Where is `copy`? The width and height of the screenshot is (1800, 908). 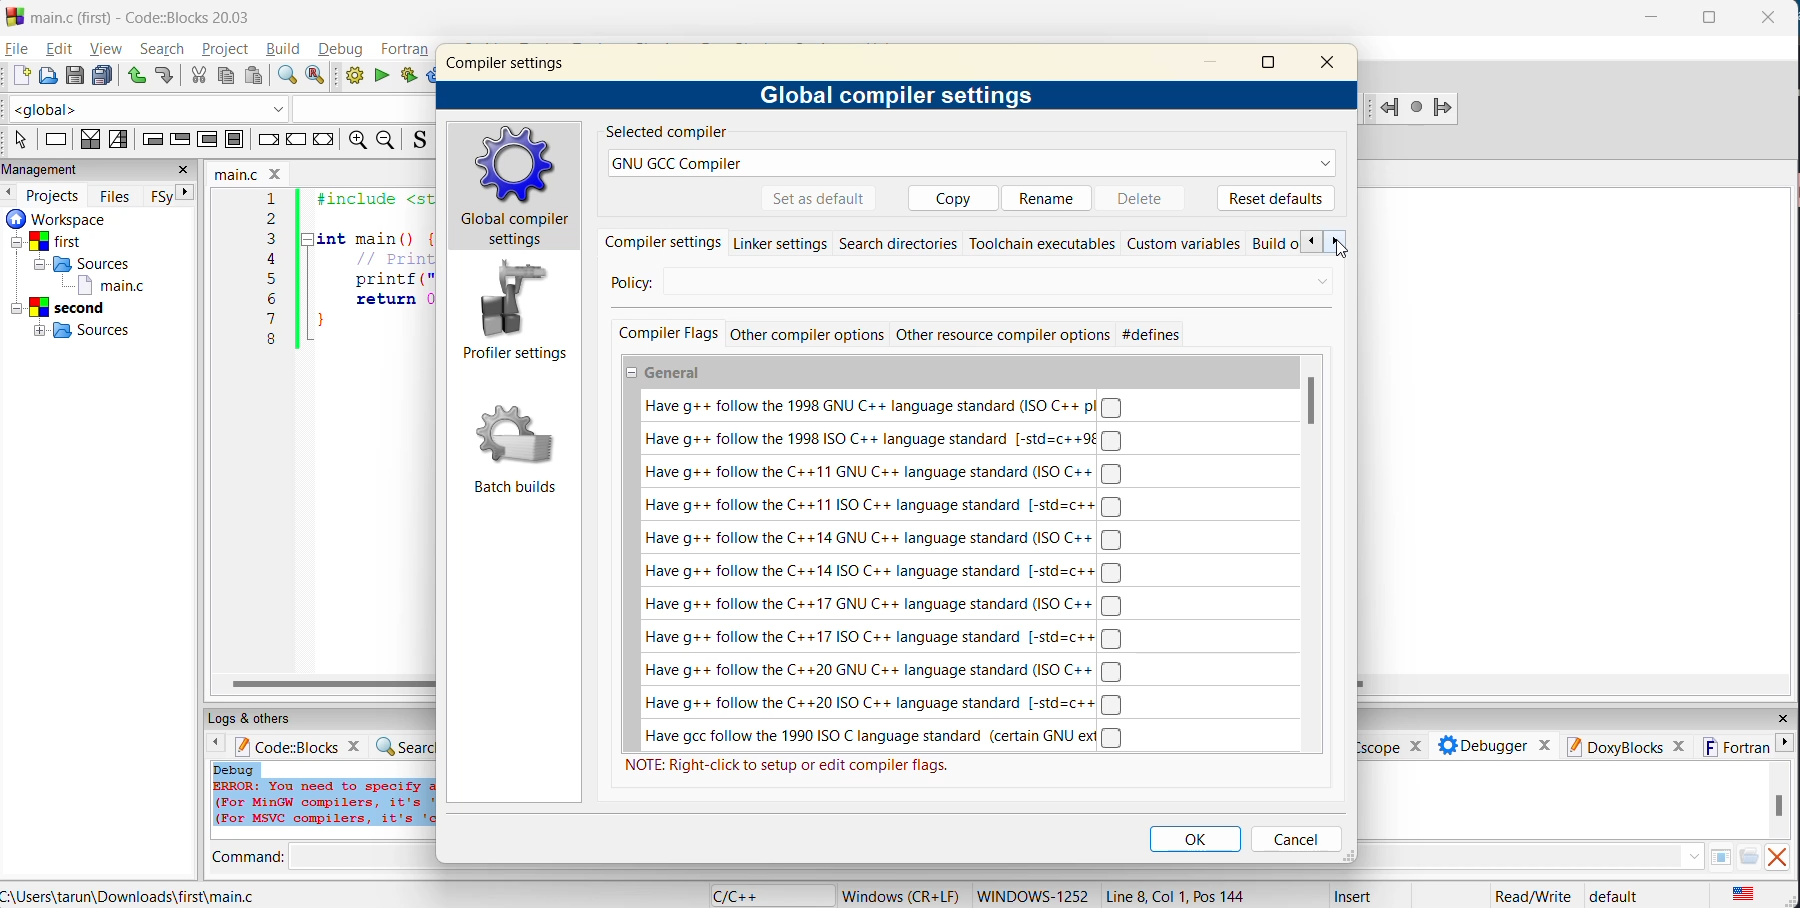
copy is located at coordinates (955, 198).